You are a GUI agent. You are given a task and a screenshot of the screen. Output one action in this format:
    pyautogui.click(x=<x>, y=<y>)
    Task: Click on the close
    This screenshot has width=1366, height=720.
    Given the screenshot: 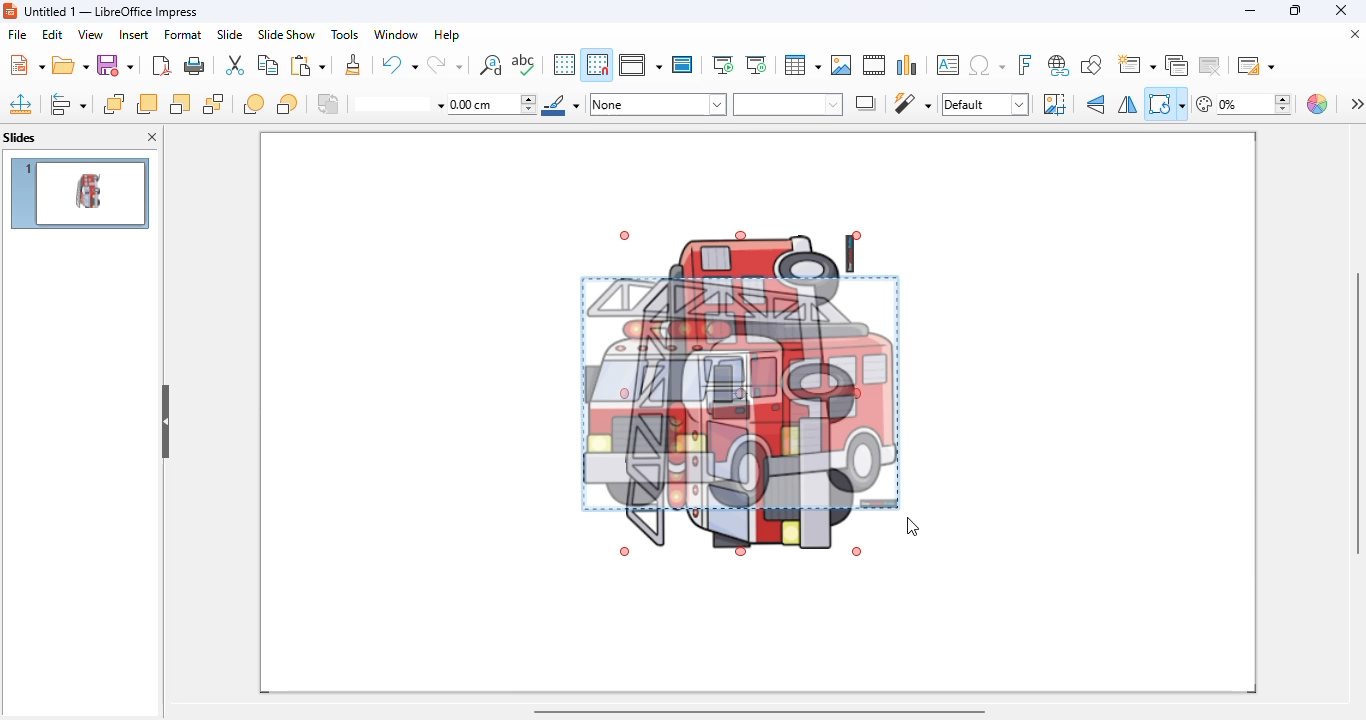 What is the action you would take?
    pyautogui.click(x=1340, y=10)
    